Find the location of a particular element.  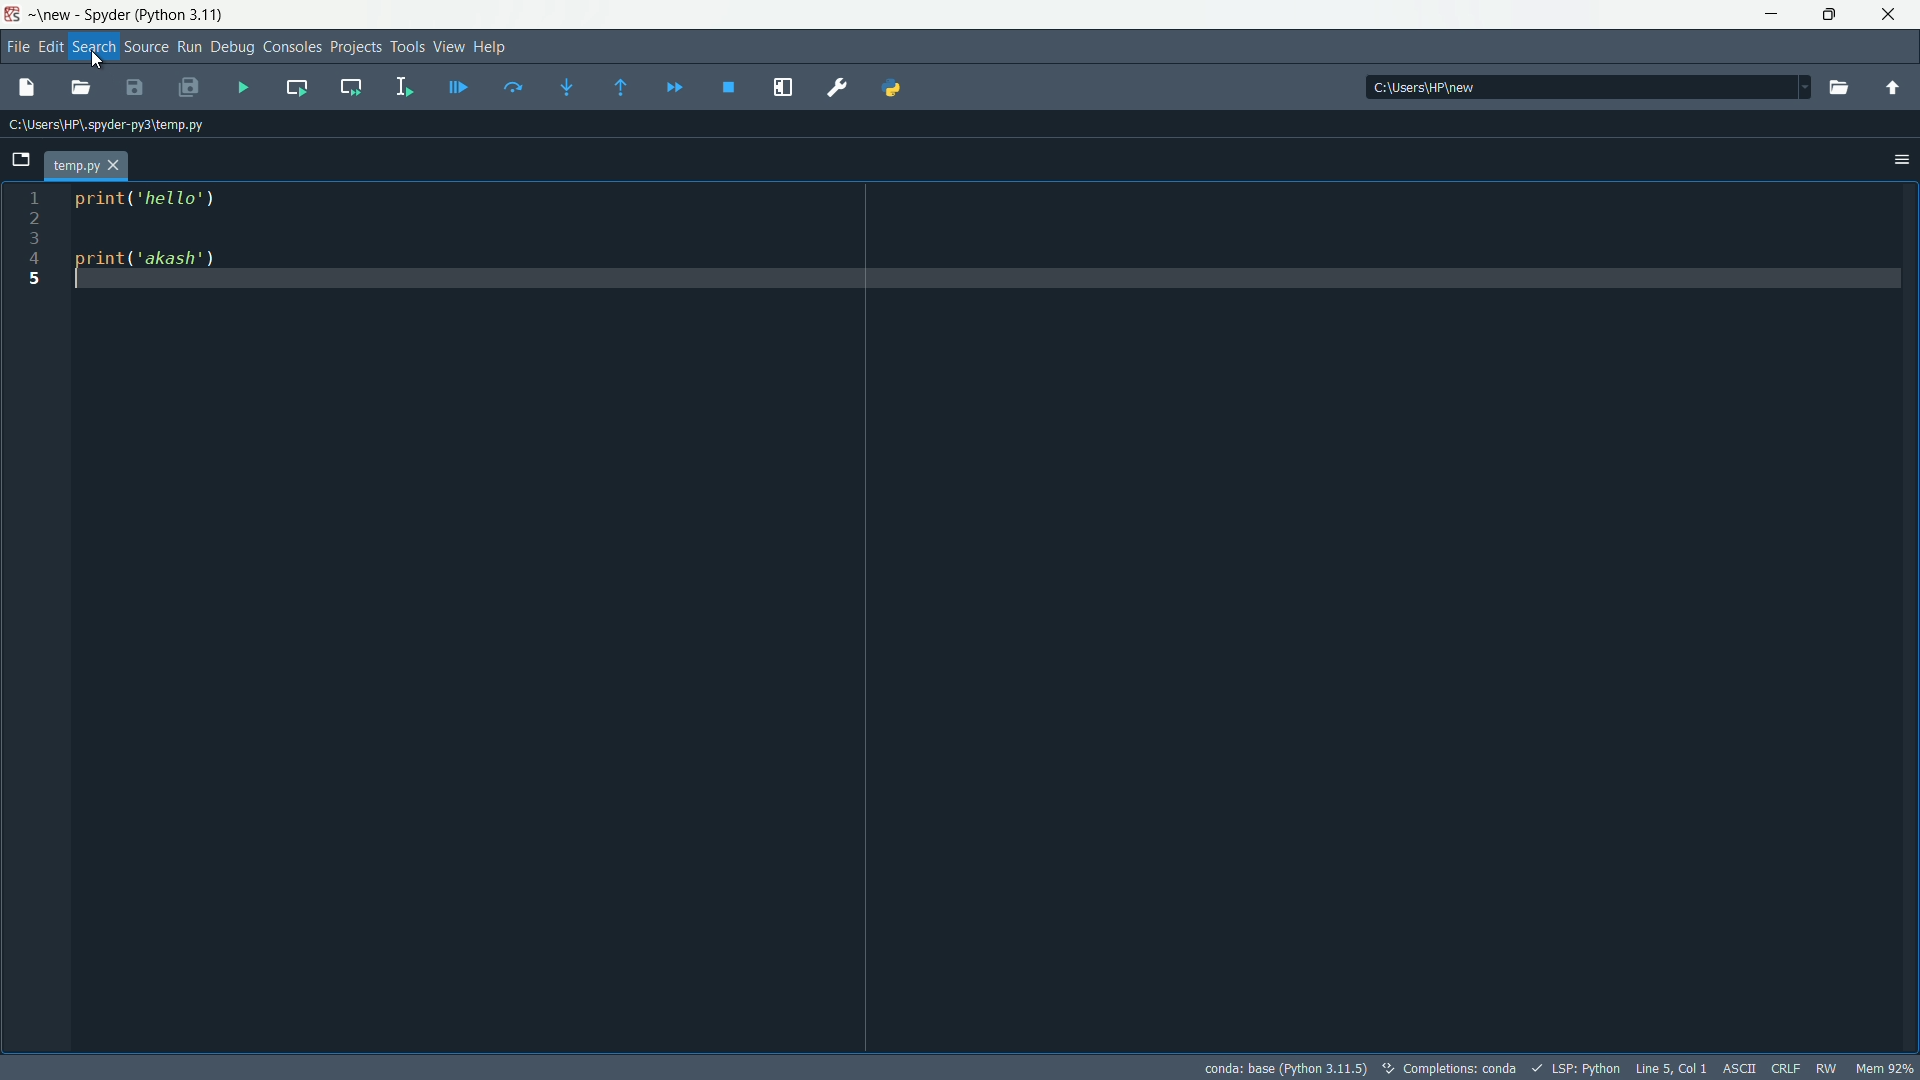

directory is located at coordinates (1587, 89).